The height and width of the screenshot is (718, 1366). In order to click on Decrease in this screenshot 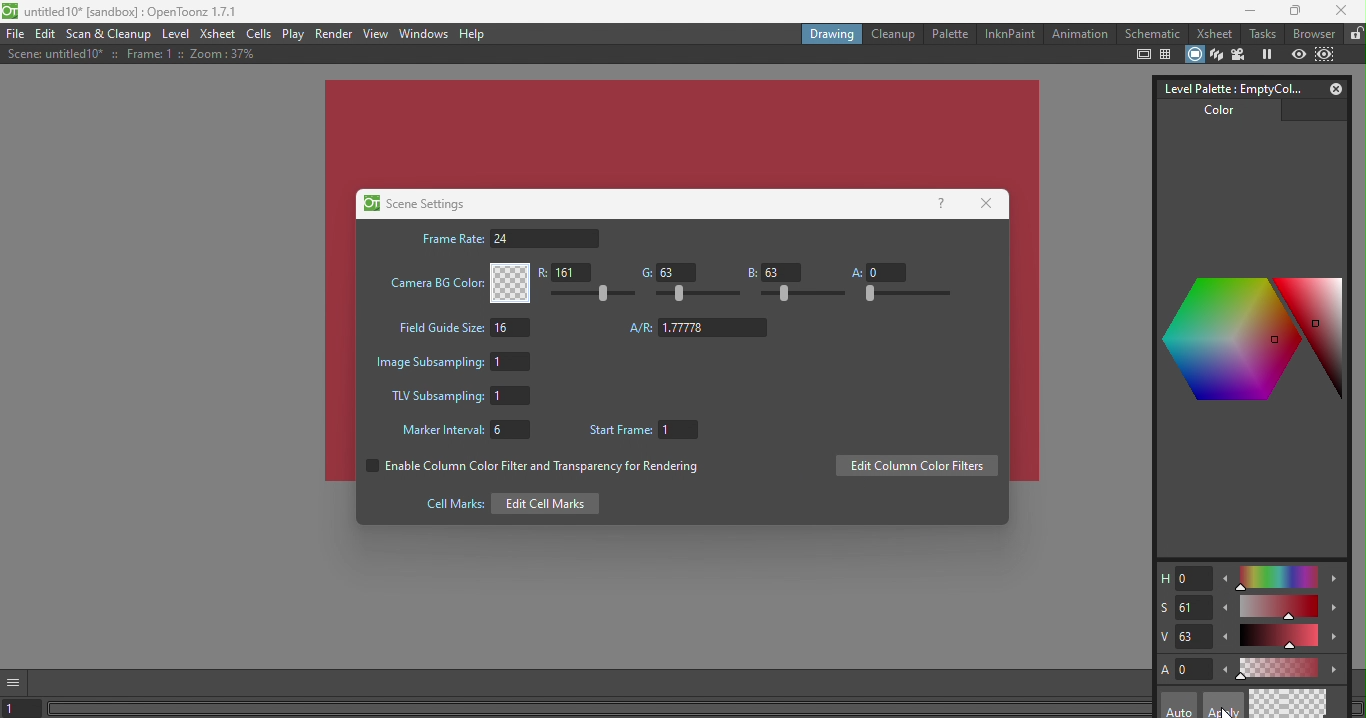, I will do `click(1225, 611)`.